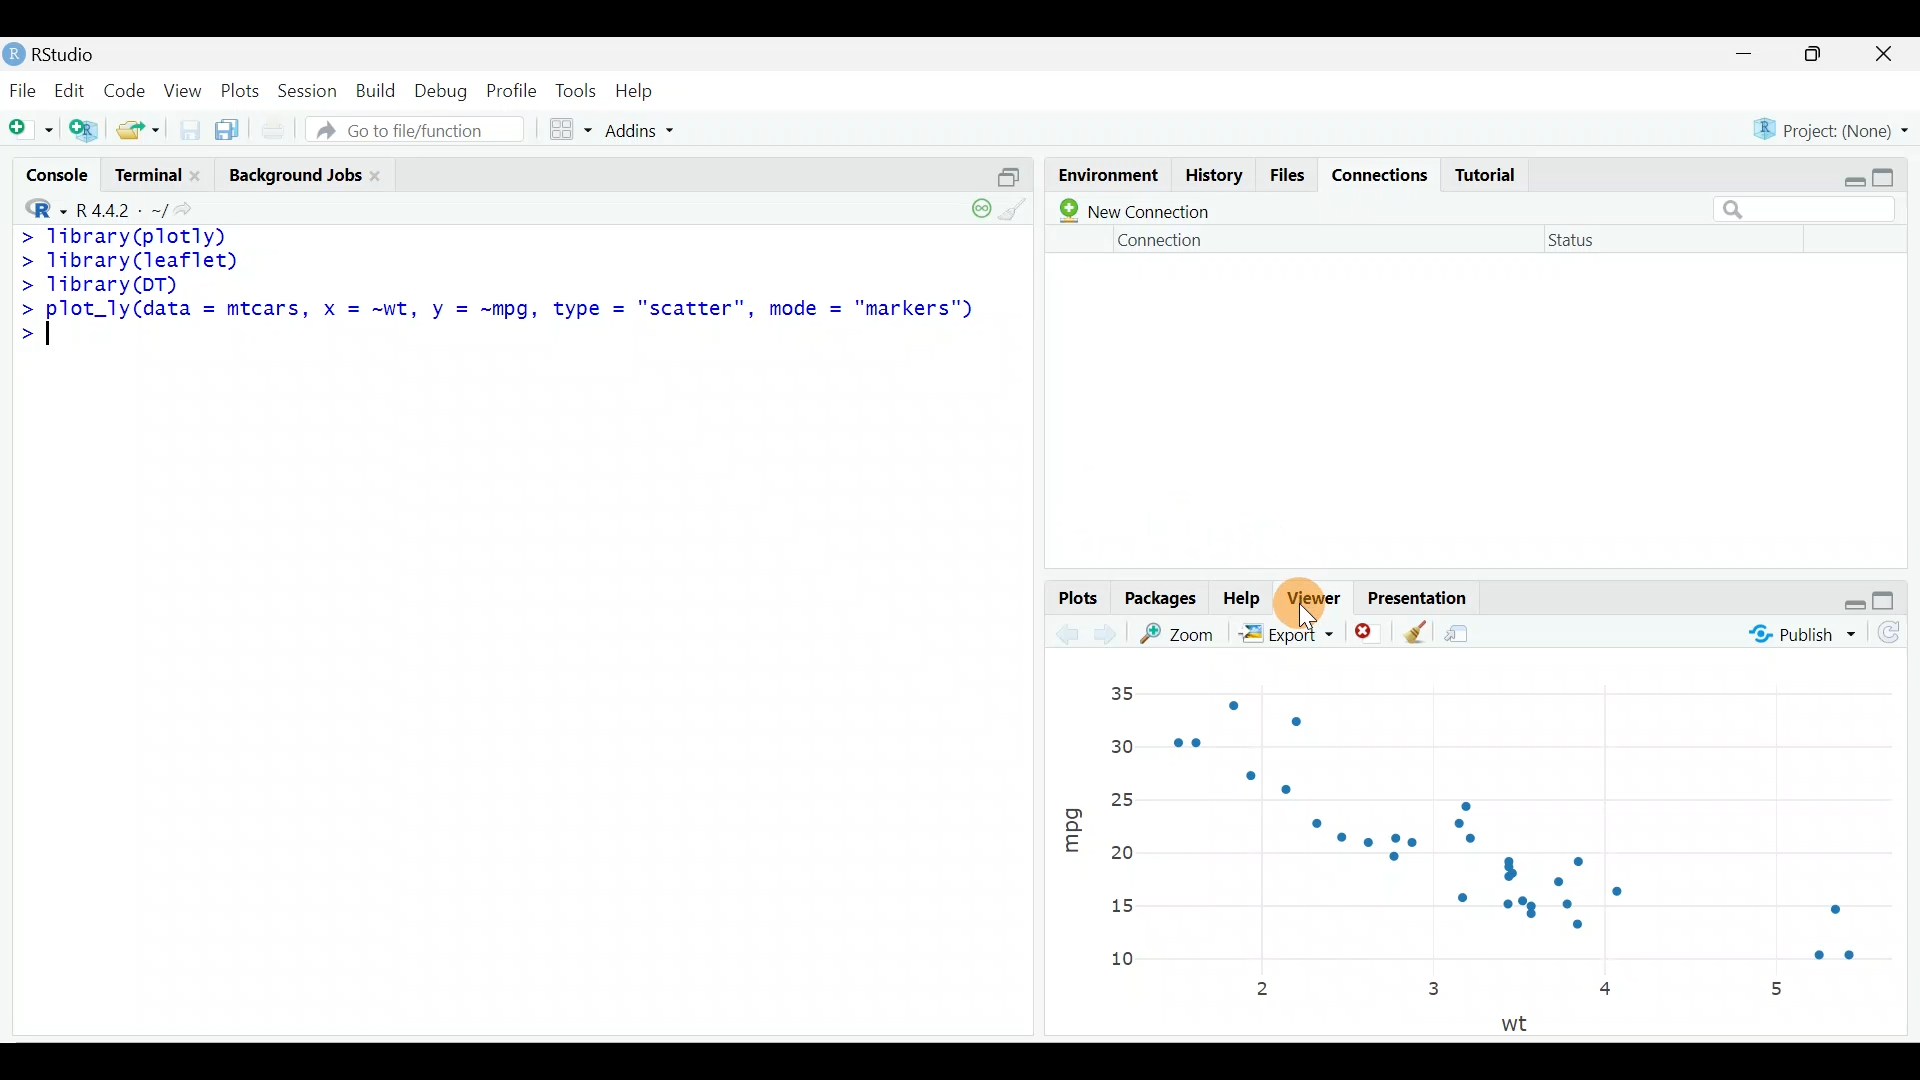  What do you see at coordinates (377, 91) in the screenshot?
I see `Build` at bounding box center [377, 91].